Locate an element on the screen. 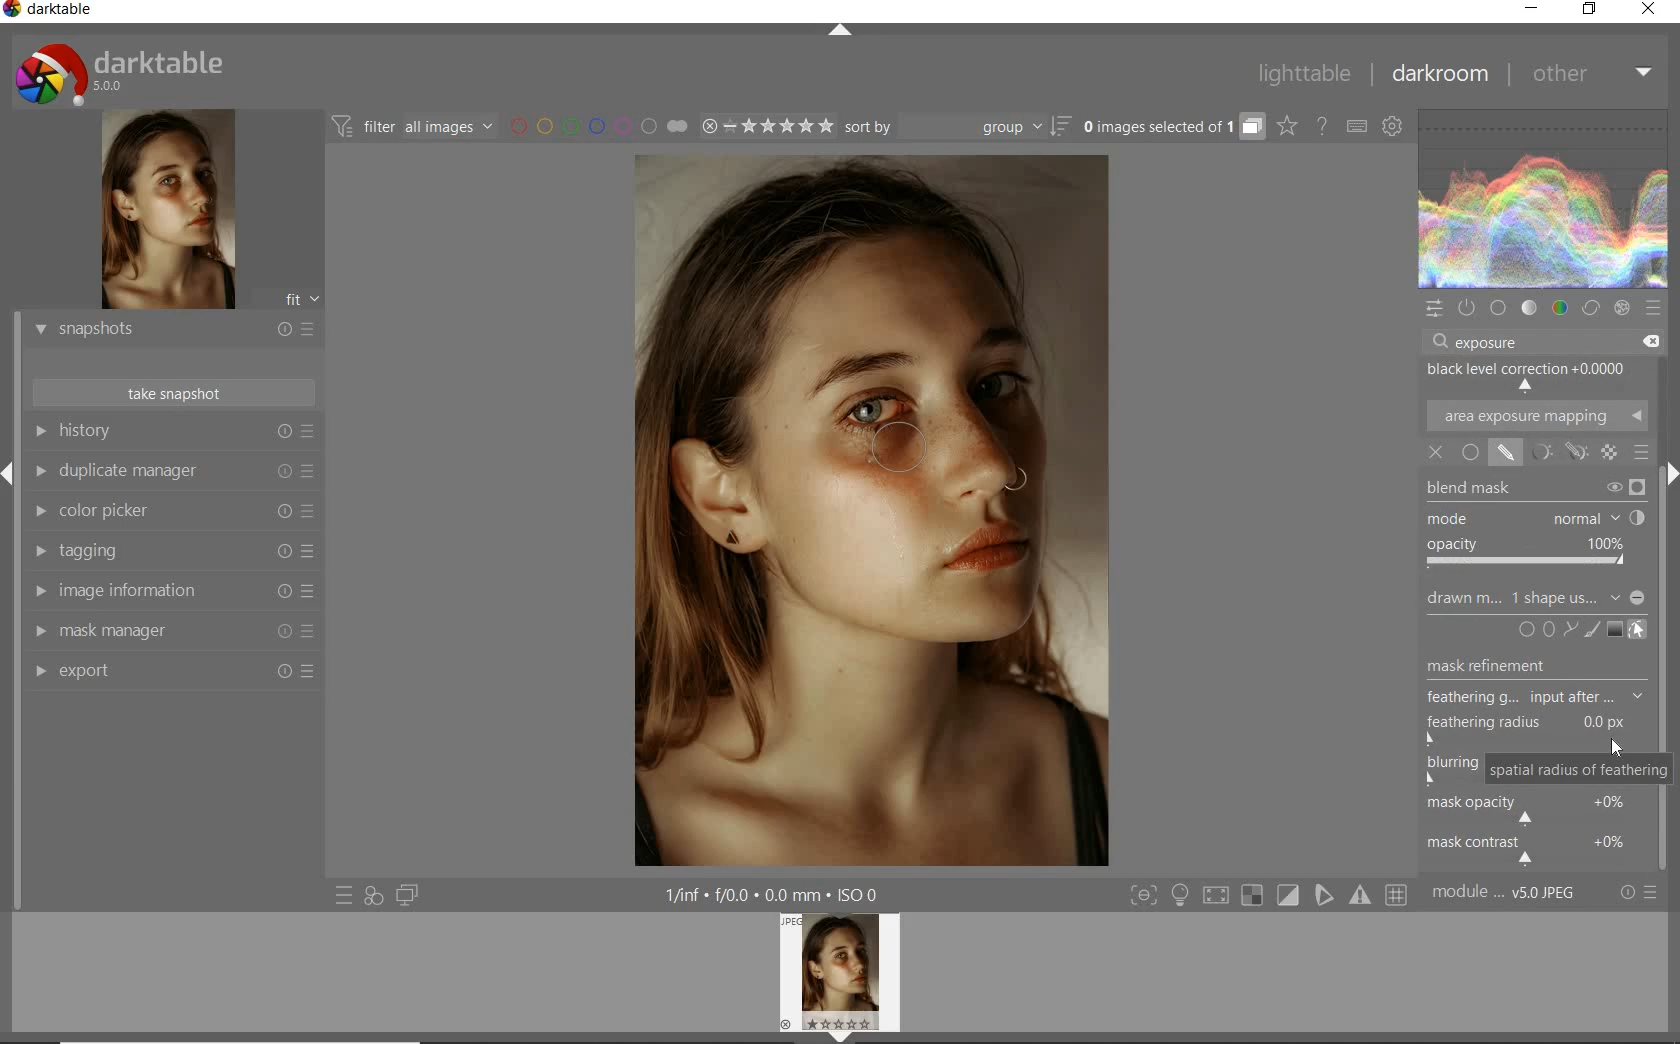 Image resolution: width=1680 pixels, height=1044 pixels. ADD BRUSH is located at coordinates (1590, 631).